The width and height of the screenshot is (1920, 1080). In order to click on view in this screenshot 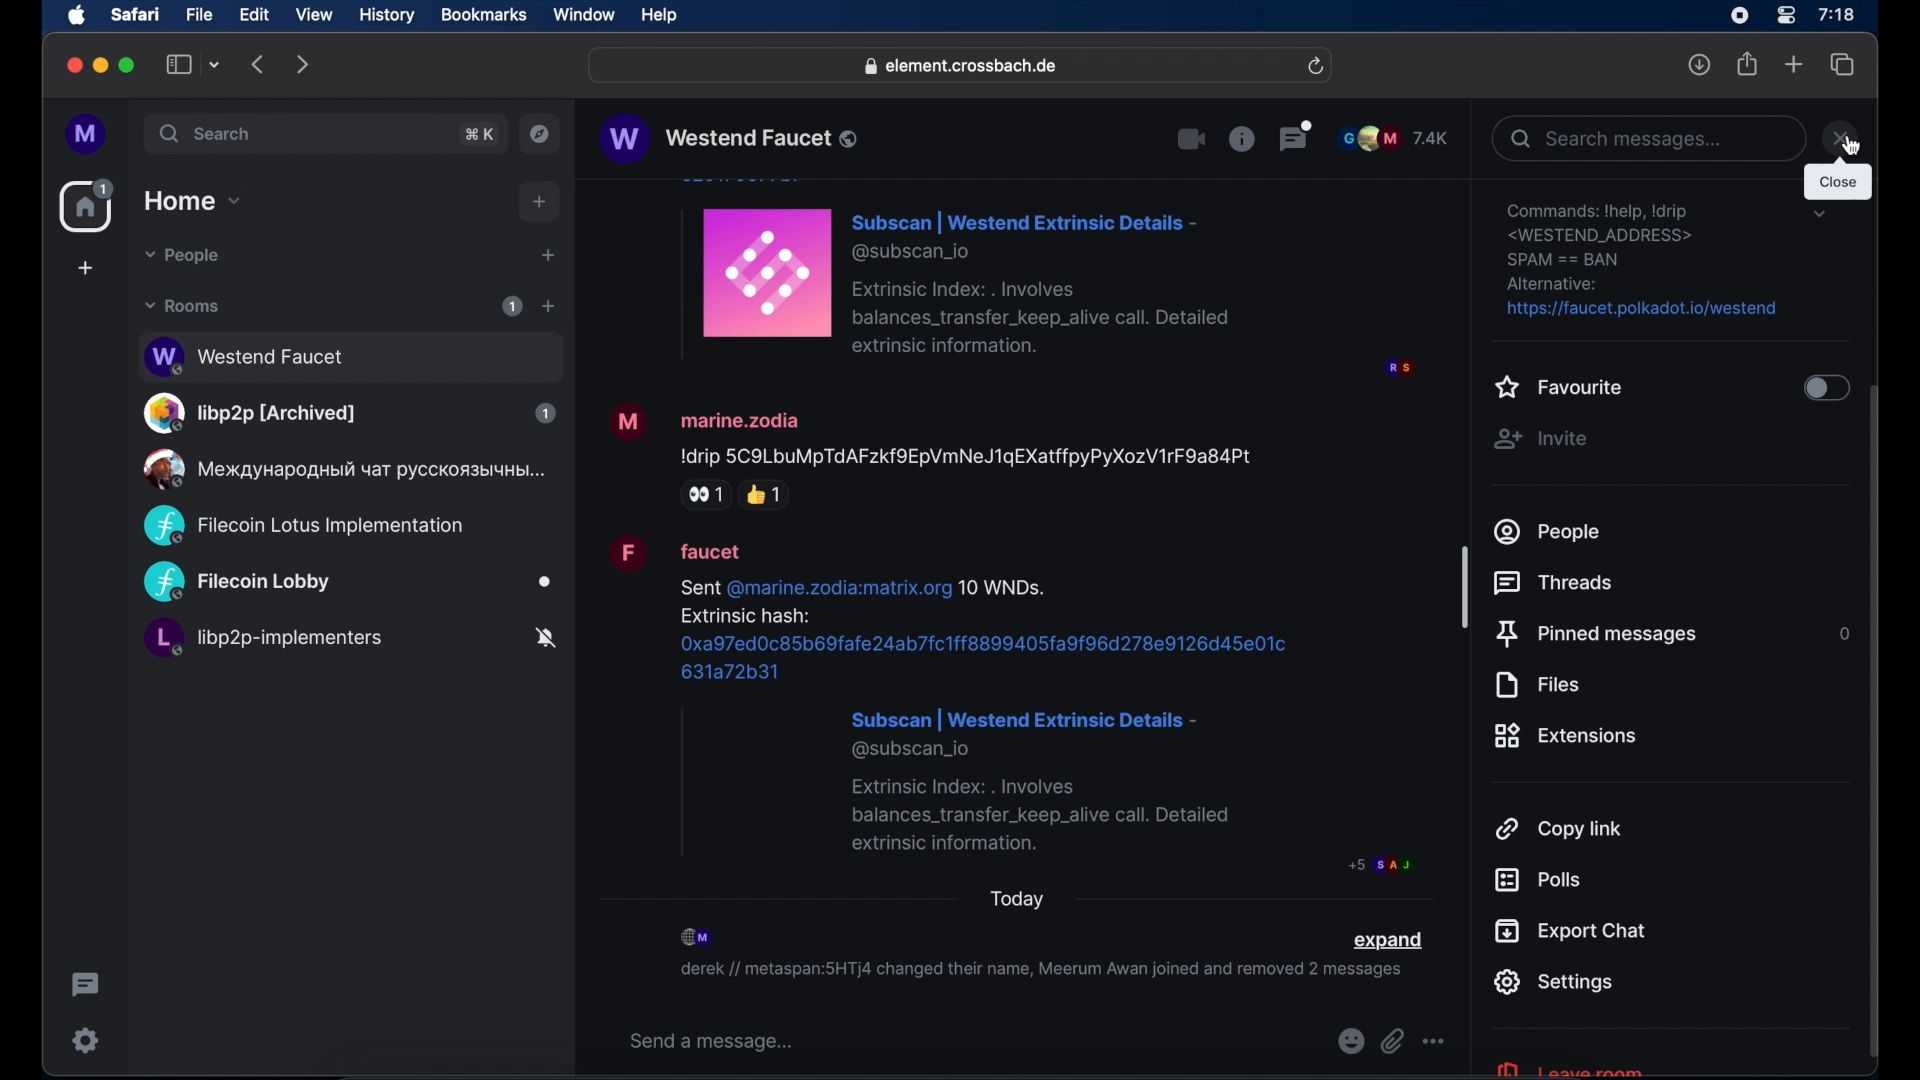, I will do `click(313, 15)`.